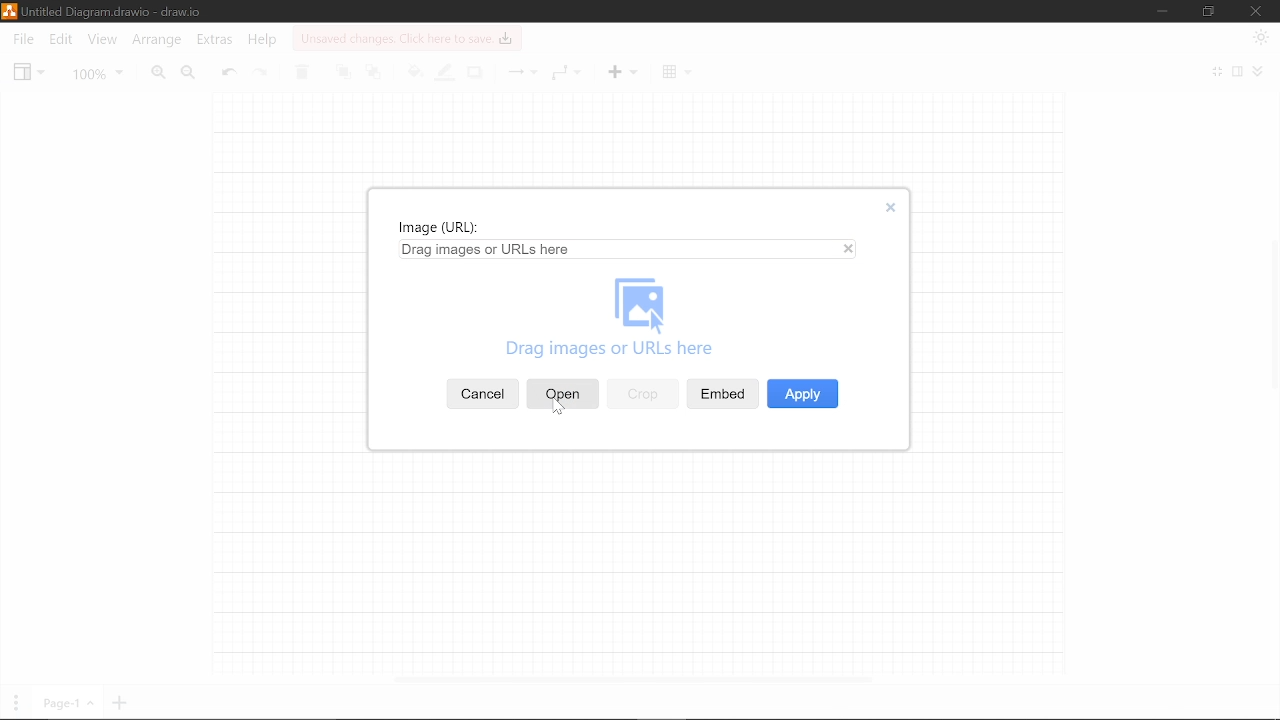  I want to click on To back, so click(376, 71).